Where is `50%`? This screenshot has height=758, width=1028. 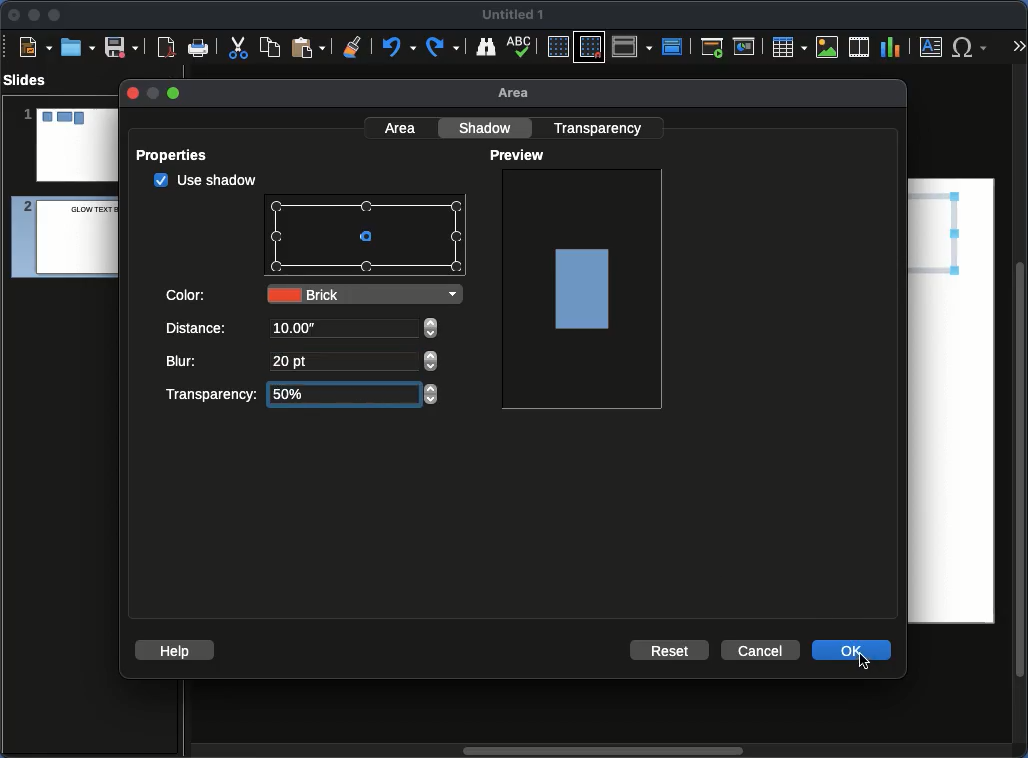 50% is located at coordinates (294, 394).